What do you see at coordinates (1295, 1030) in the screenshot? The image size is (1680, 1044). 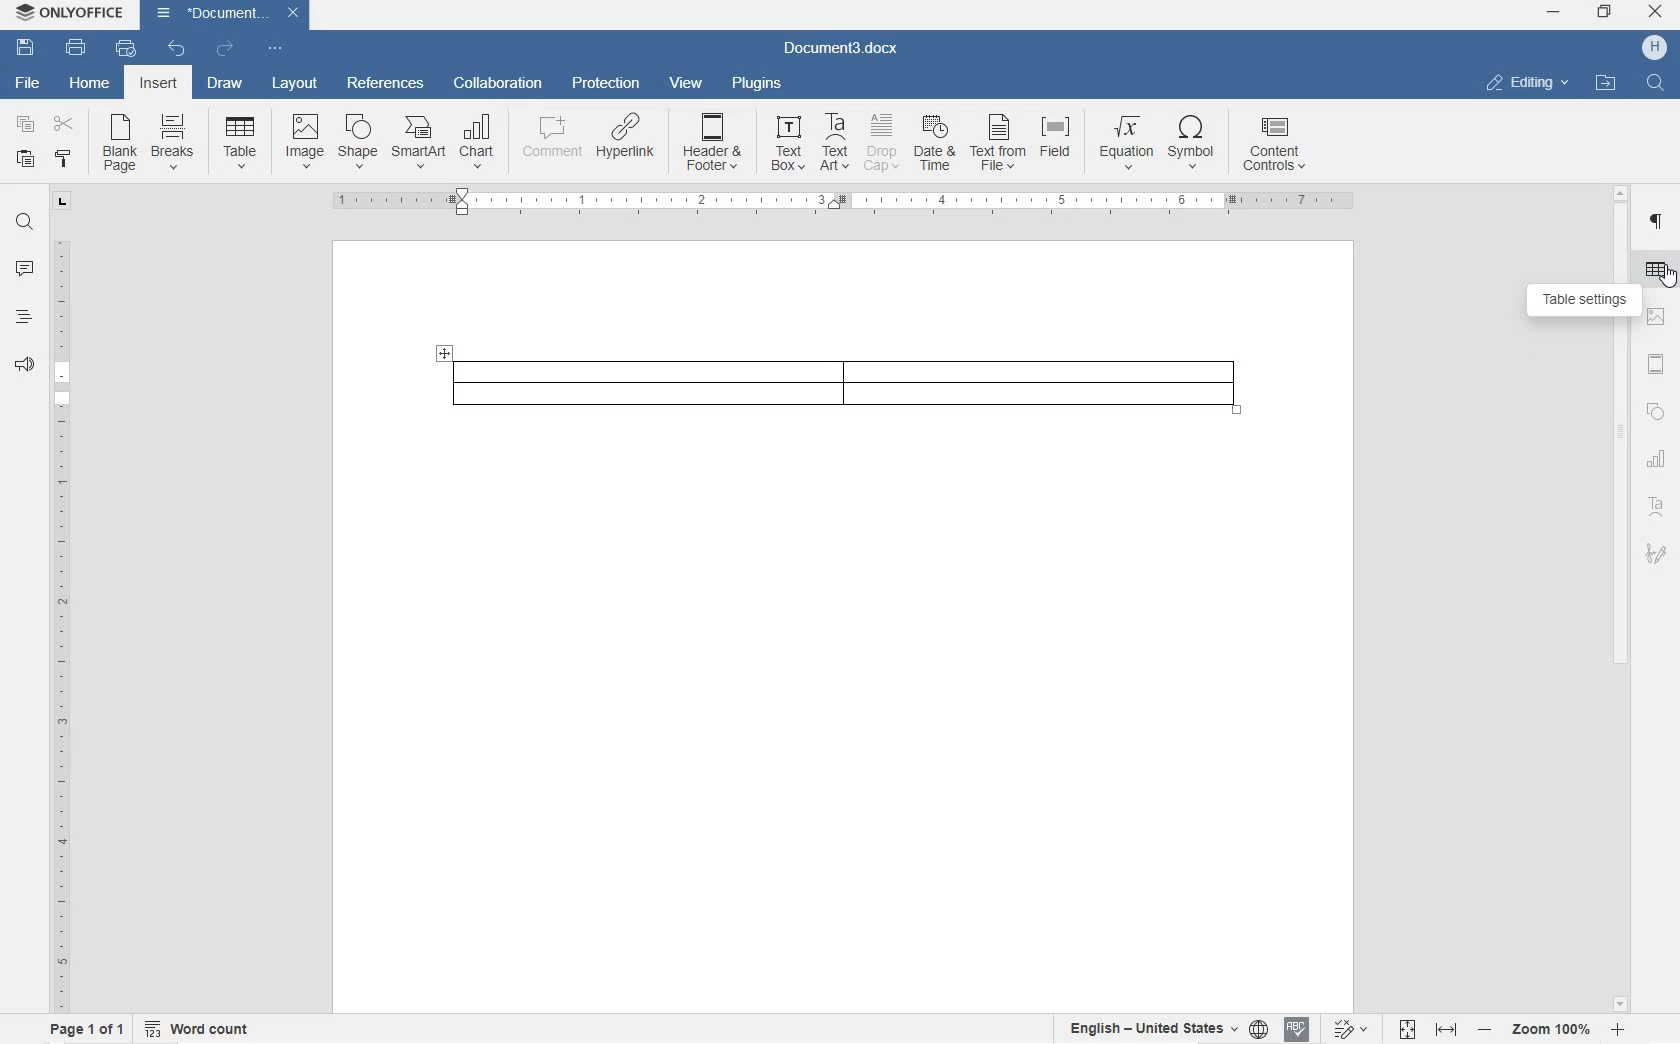 I see `SPELL CHECKING` at bounding box center [1295, 1030].